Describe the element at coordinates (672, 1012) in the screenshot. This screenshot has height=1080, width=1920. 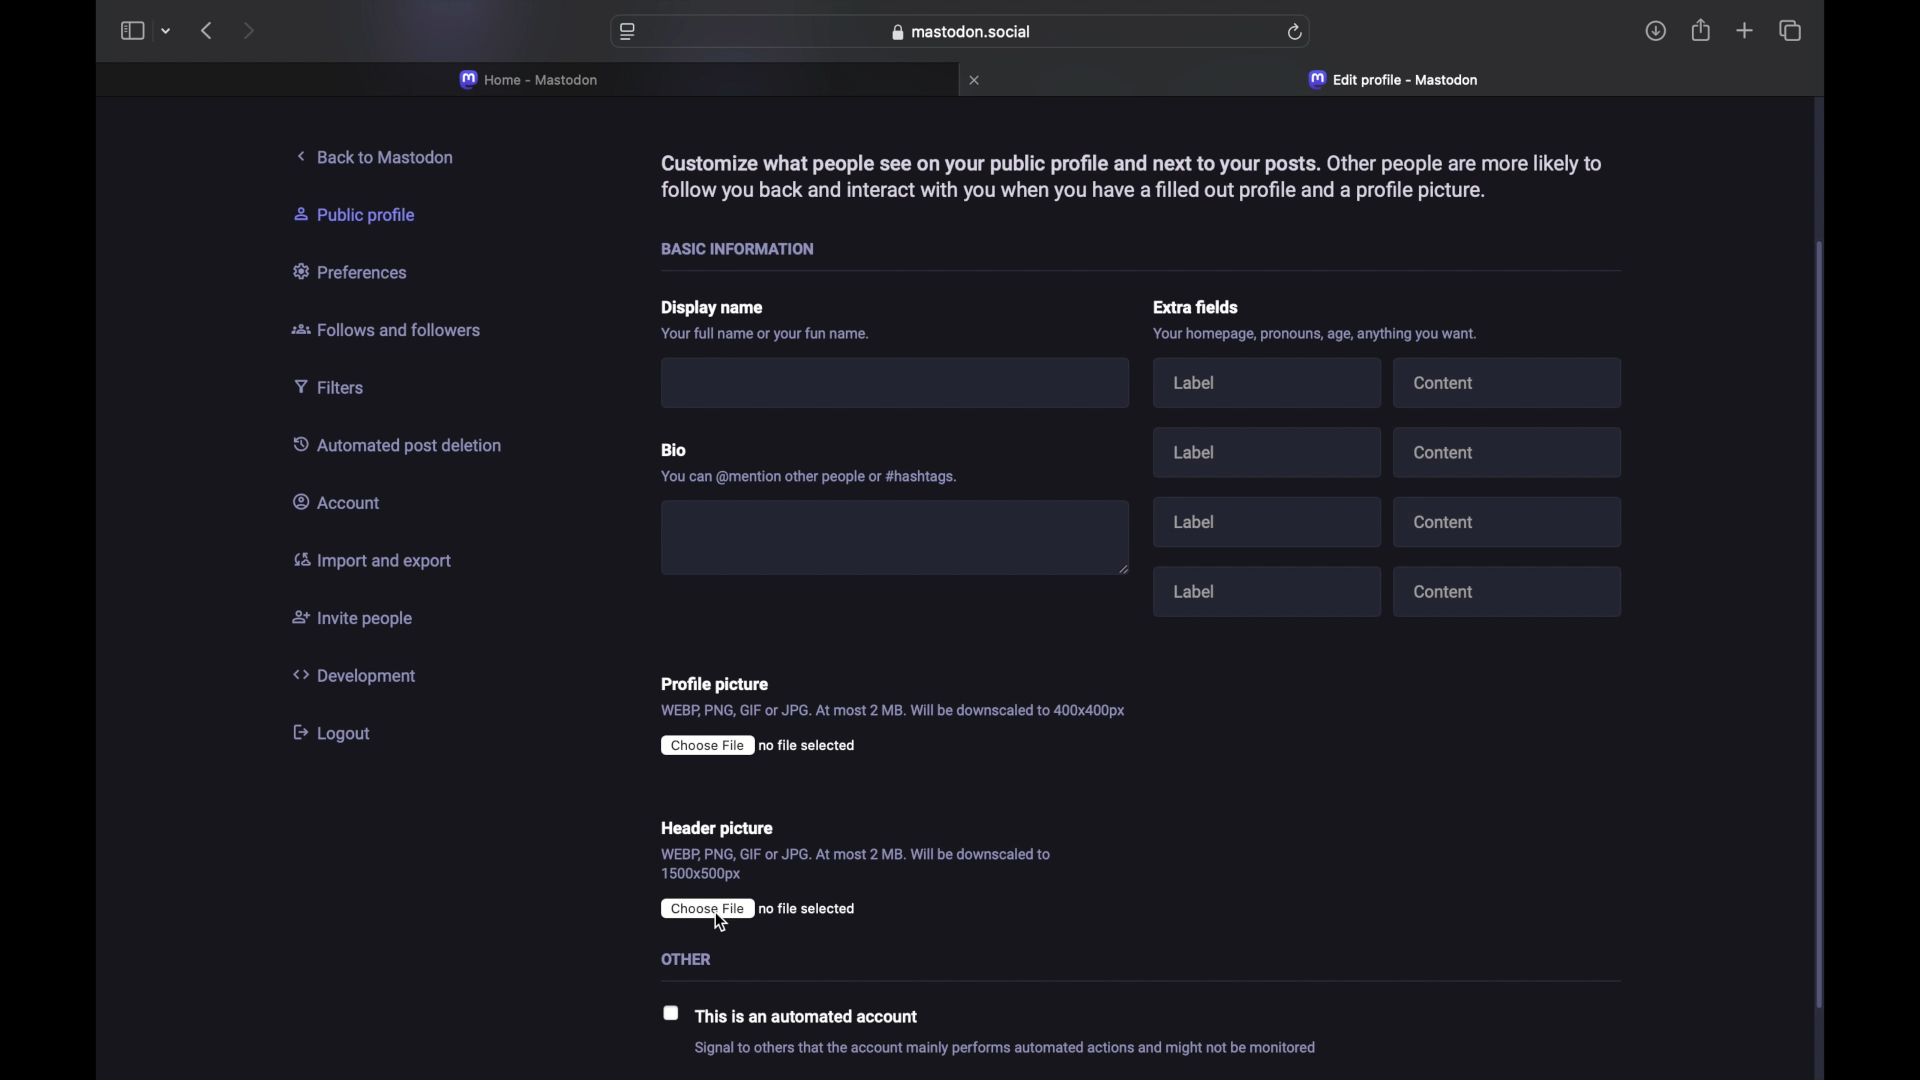
I see `checkbox` at that location.